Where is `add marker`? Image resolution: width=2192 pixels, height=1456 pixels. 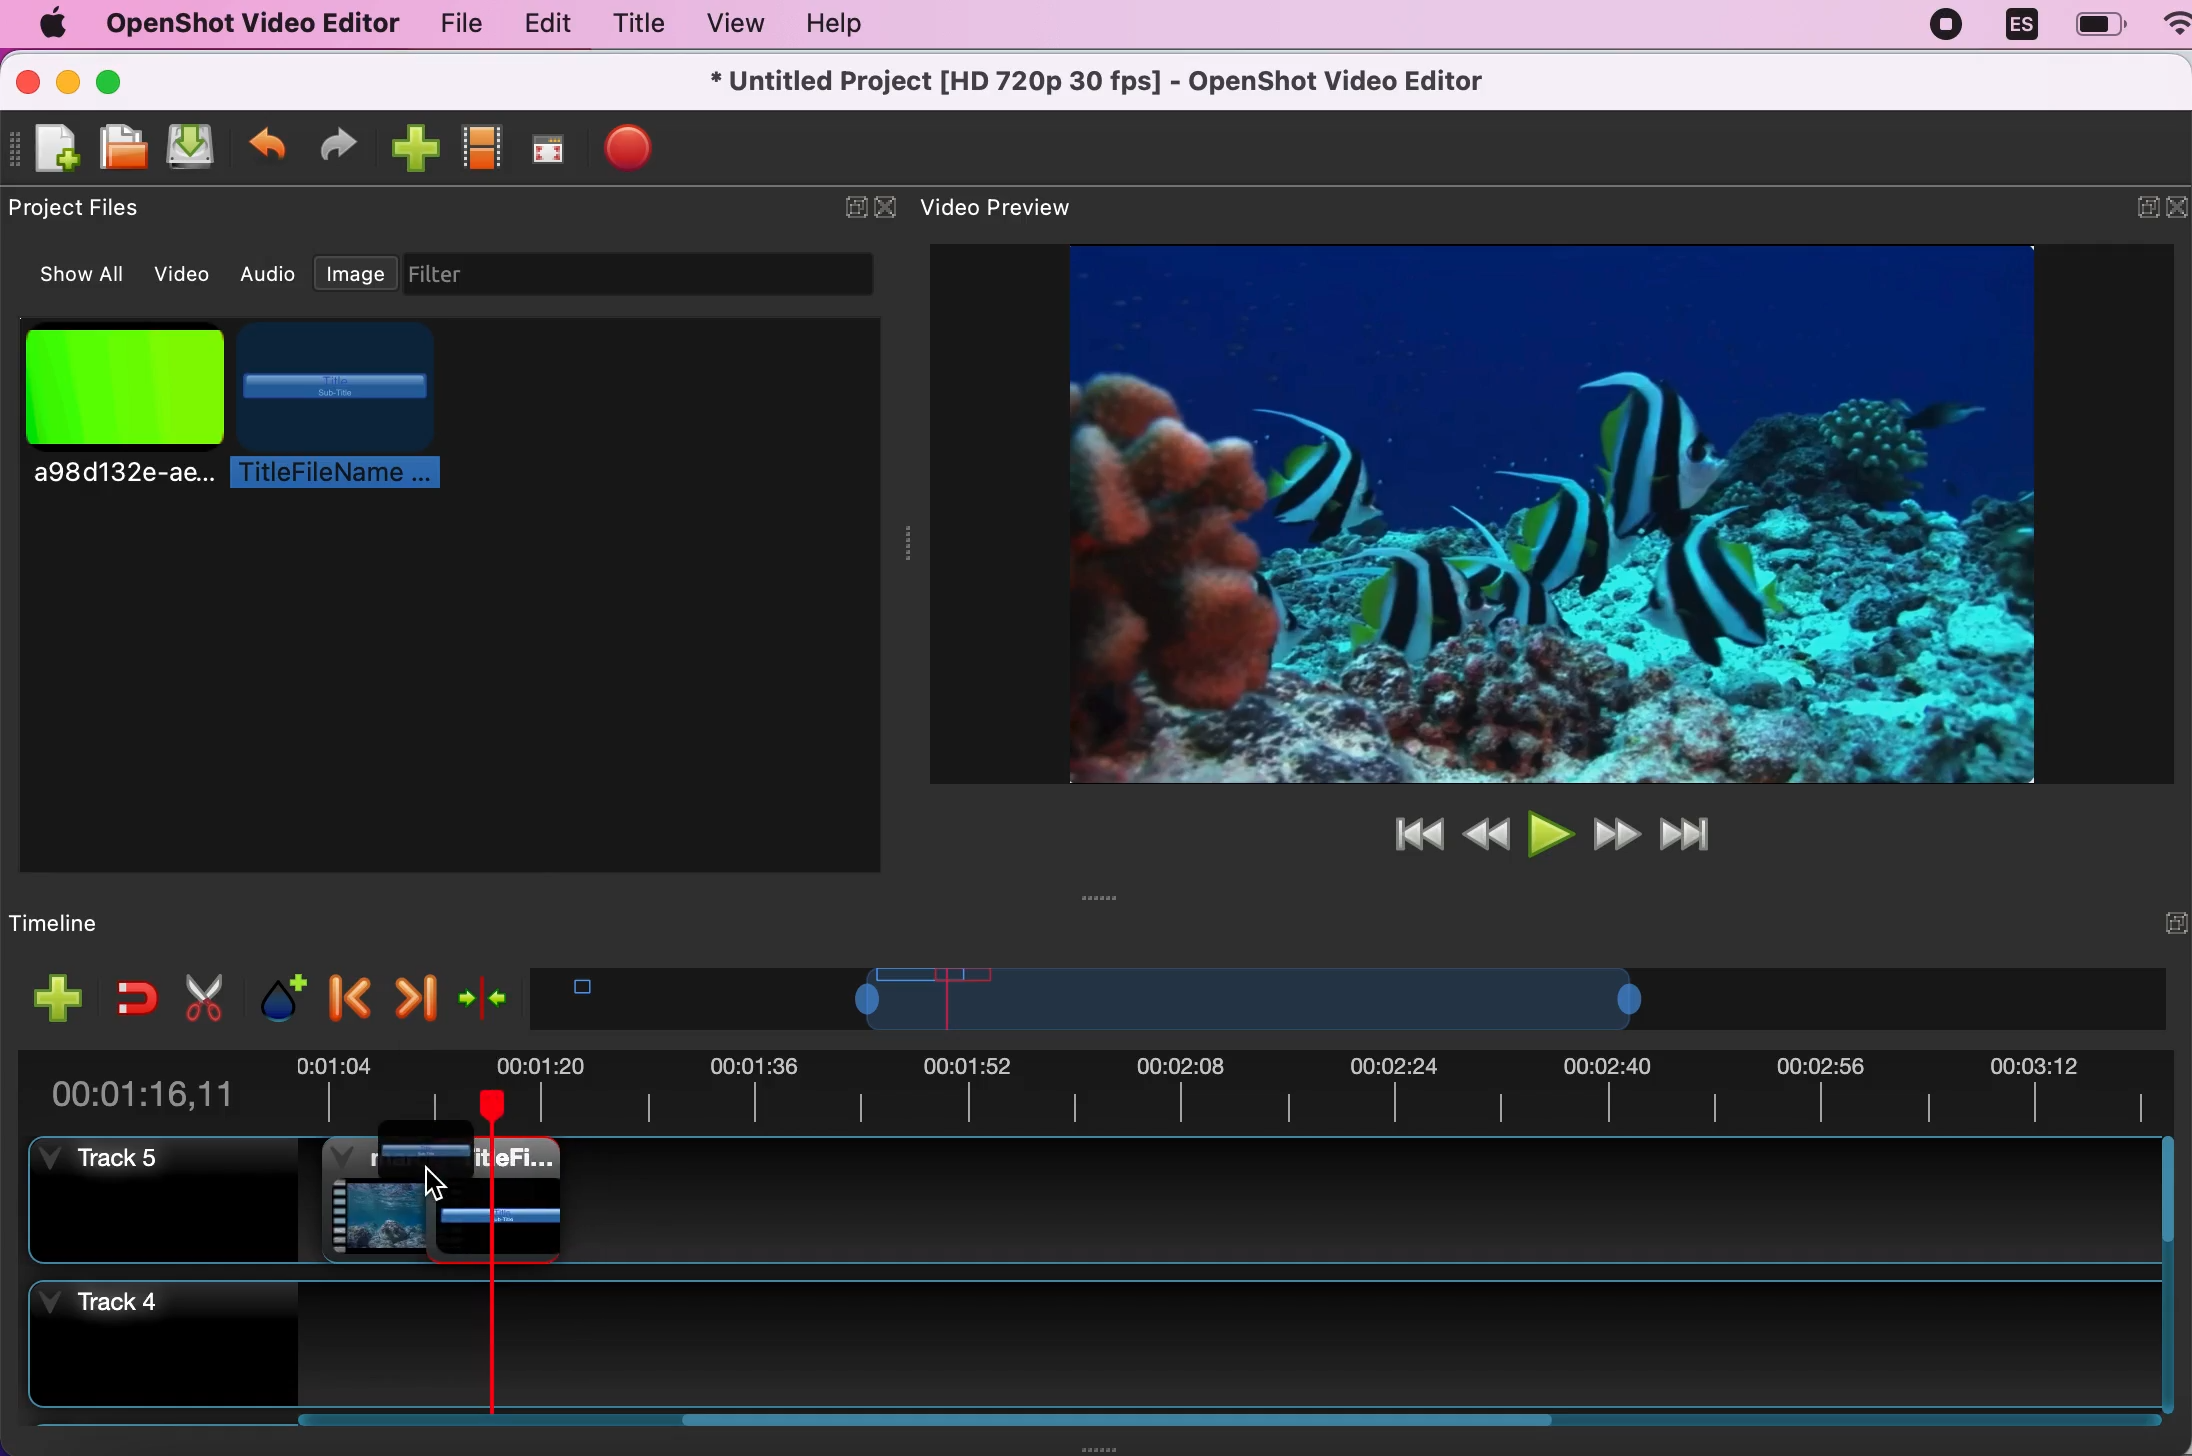 add marker is located at coordinates (274, 995).